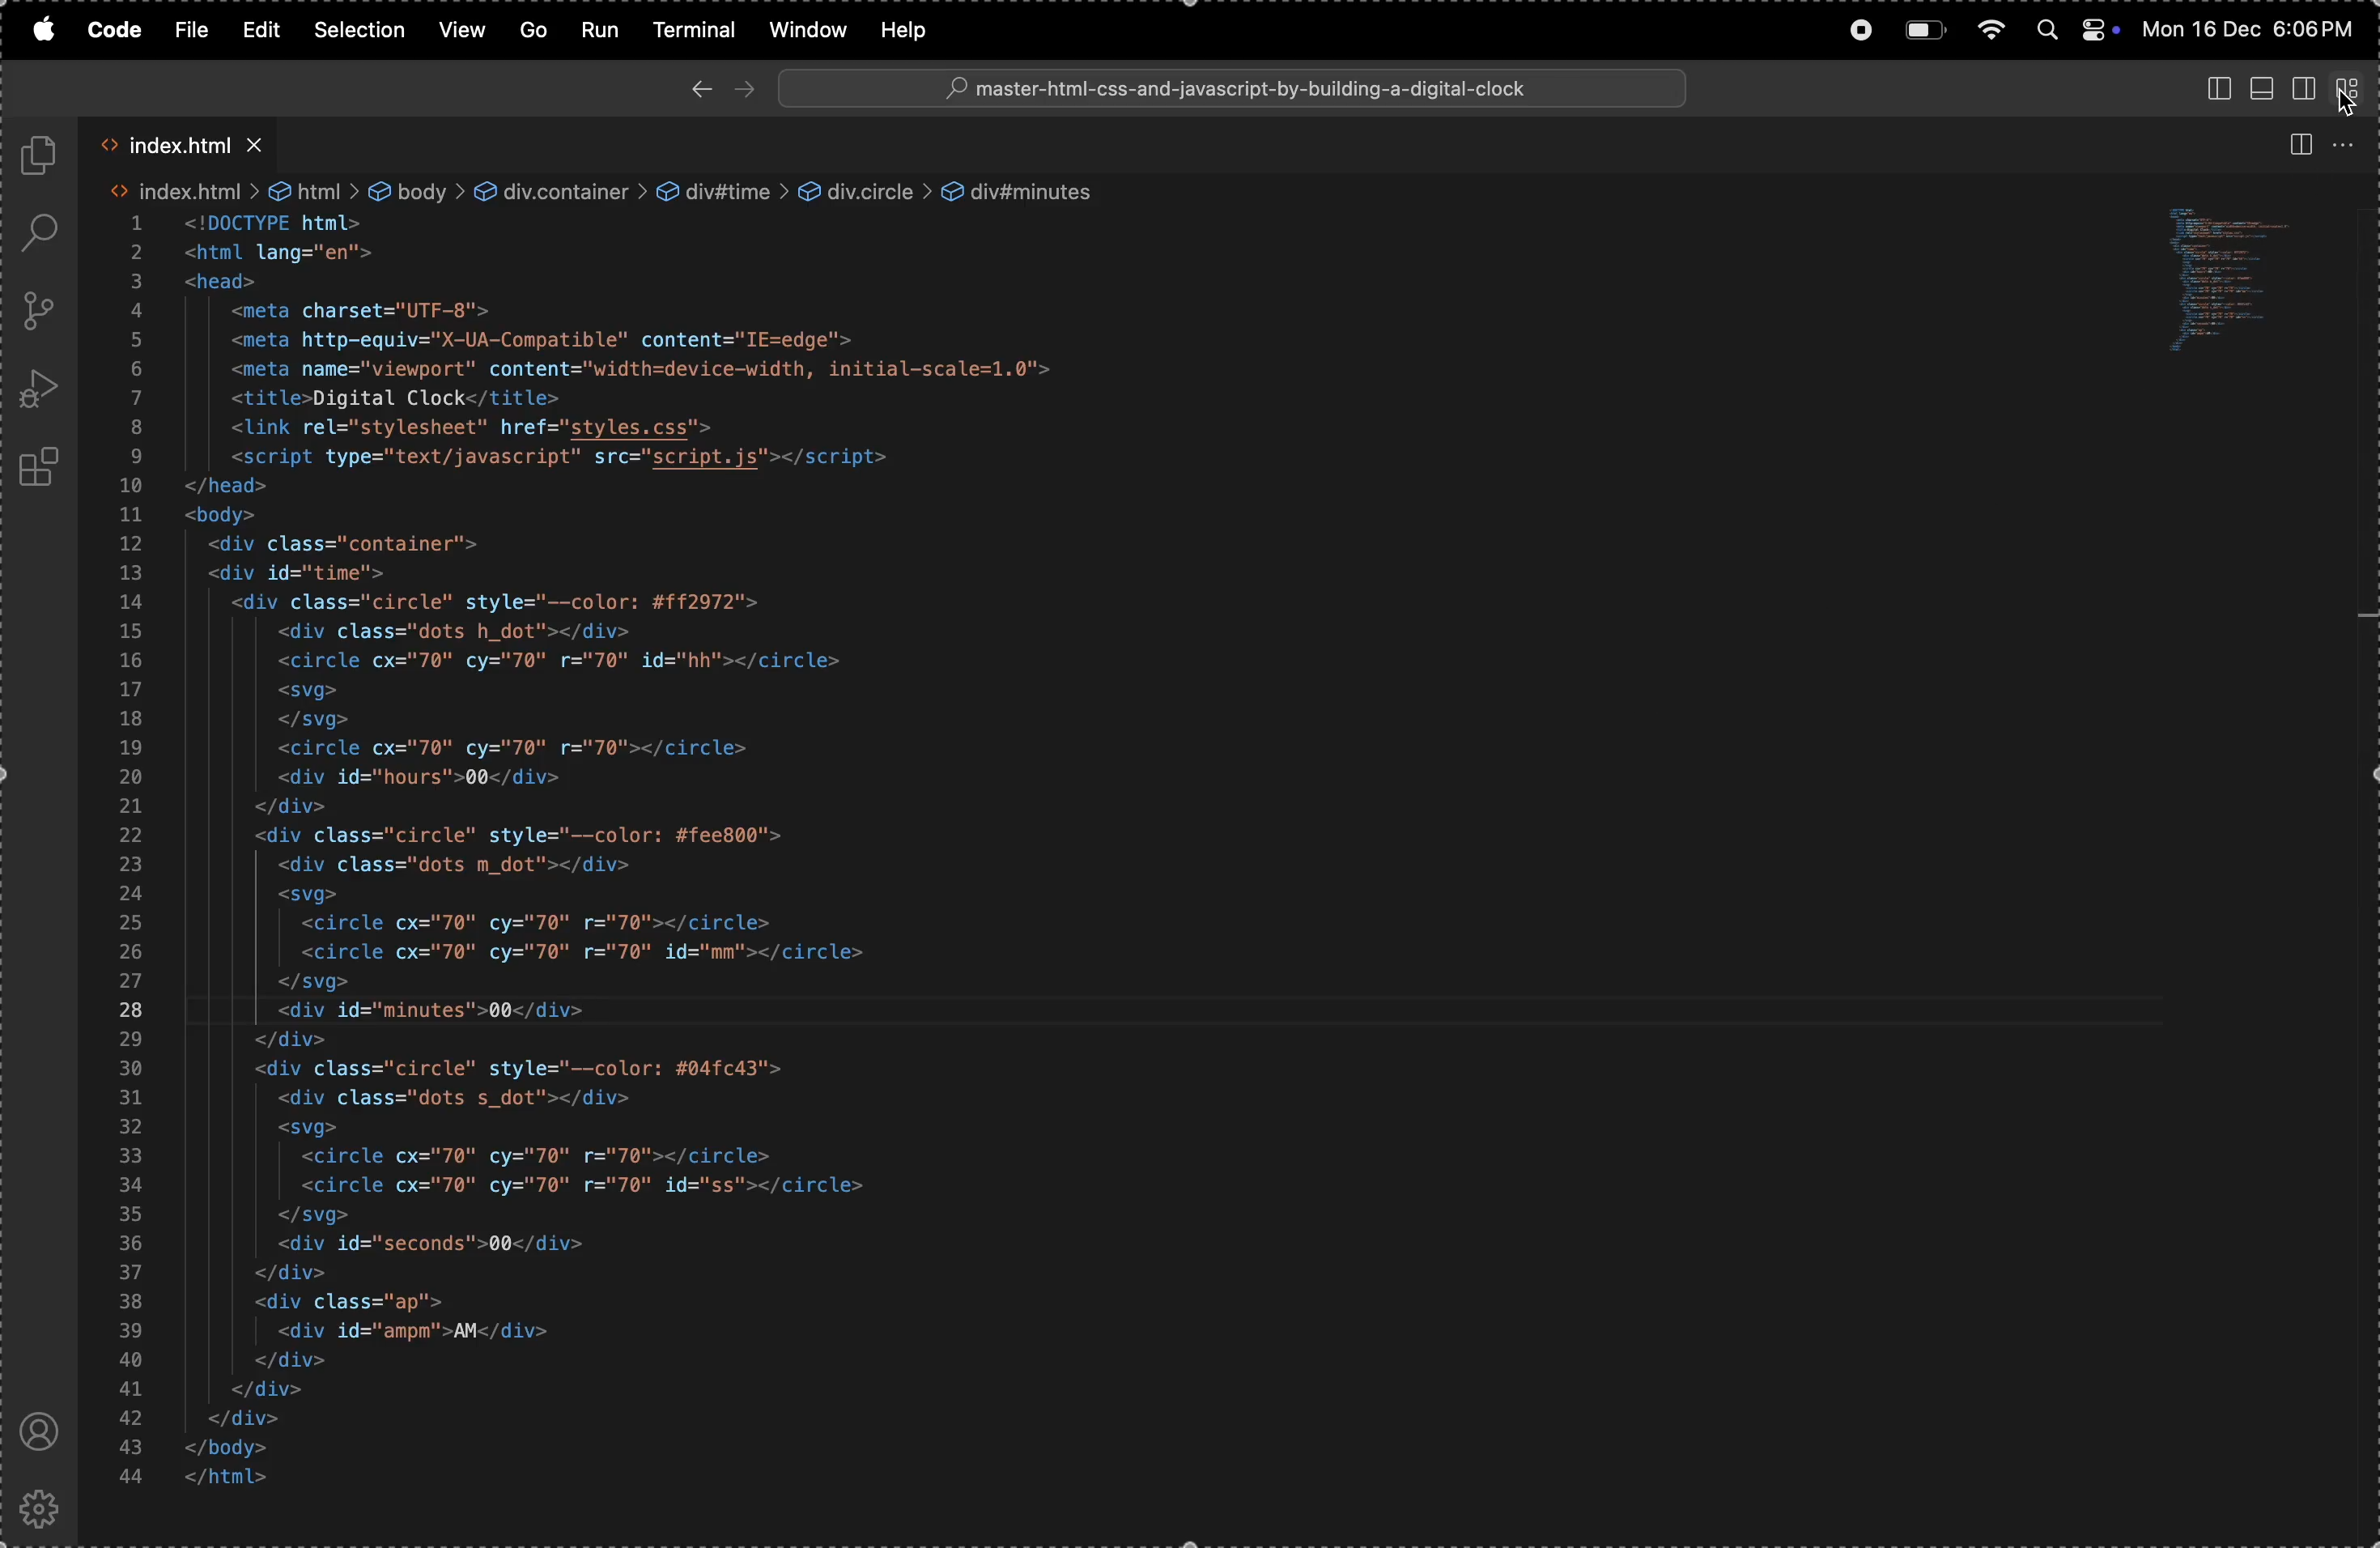  What do you see at coordinates (2212, 90) in the screenshot?
I see `toggle panel` at bounding box center [2212, 90].